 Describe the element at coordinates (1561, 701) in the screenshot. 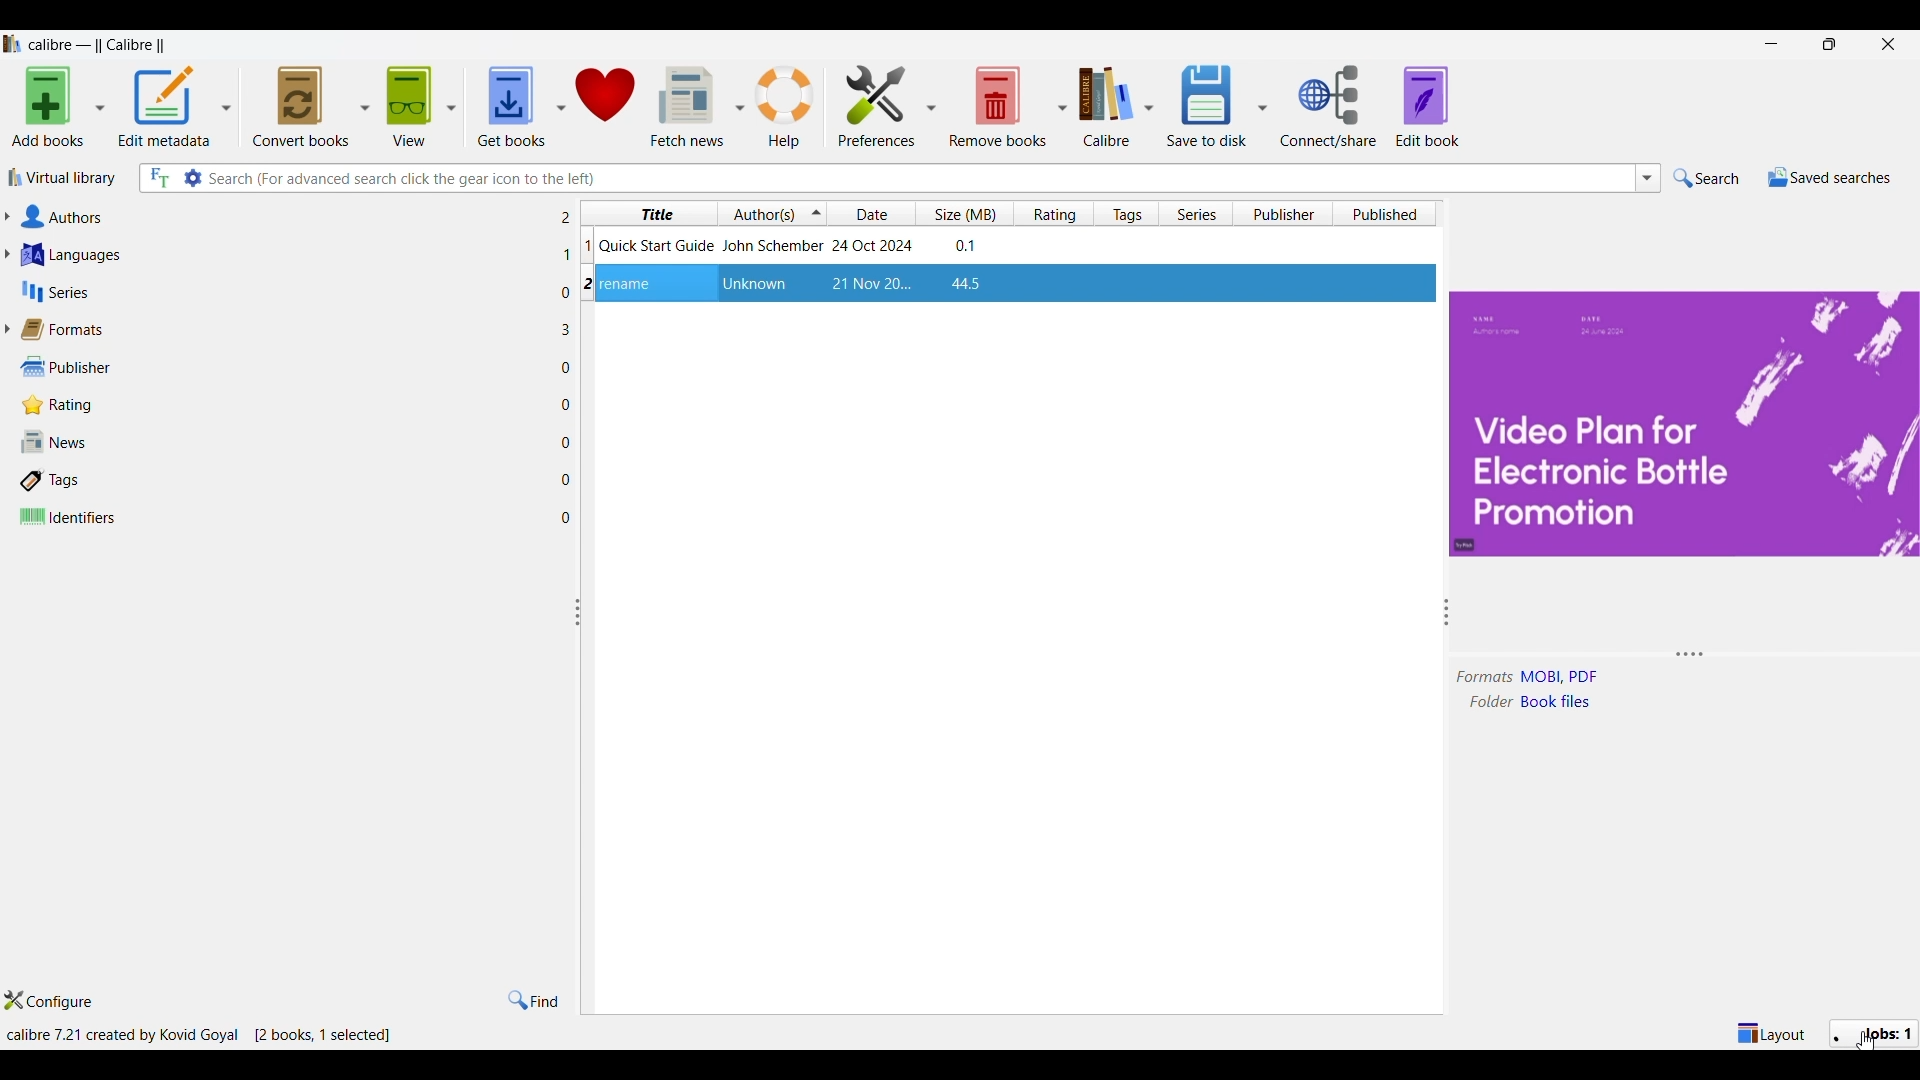

I see `book files` at that location.